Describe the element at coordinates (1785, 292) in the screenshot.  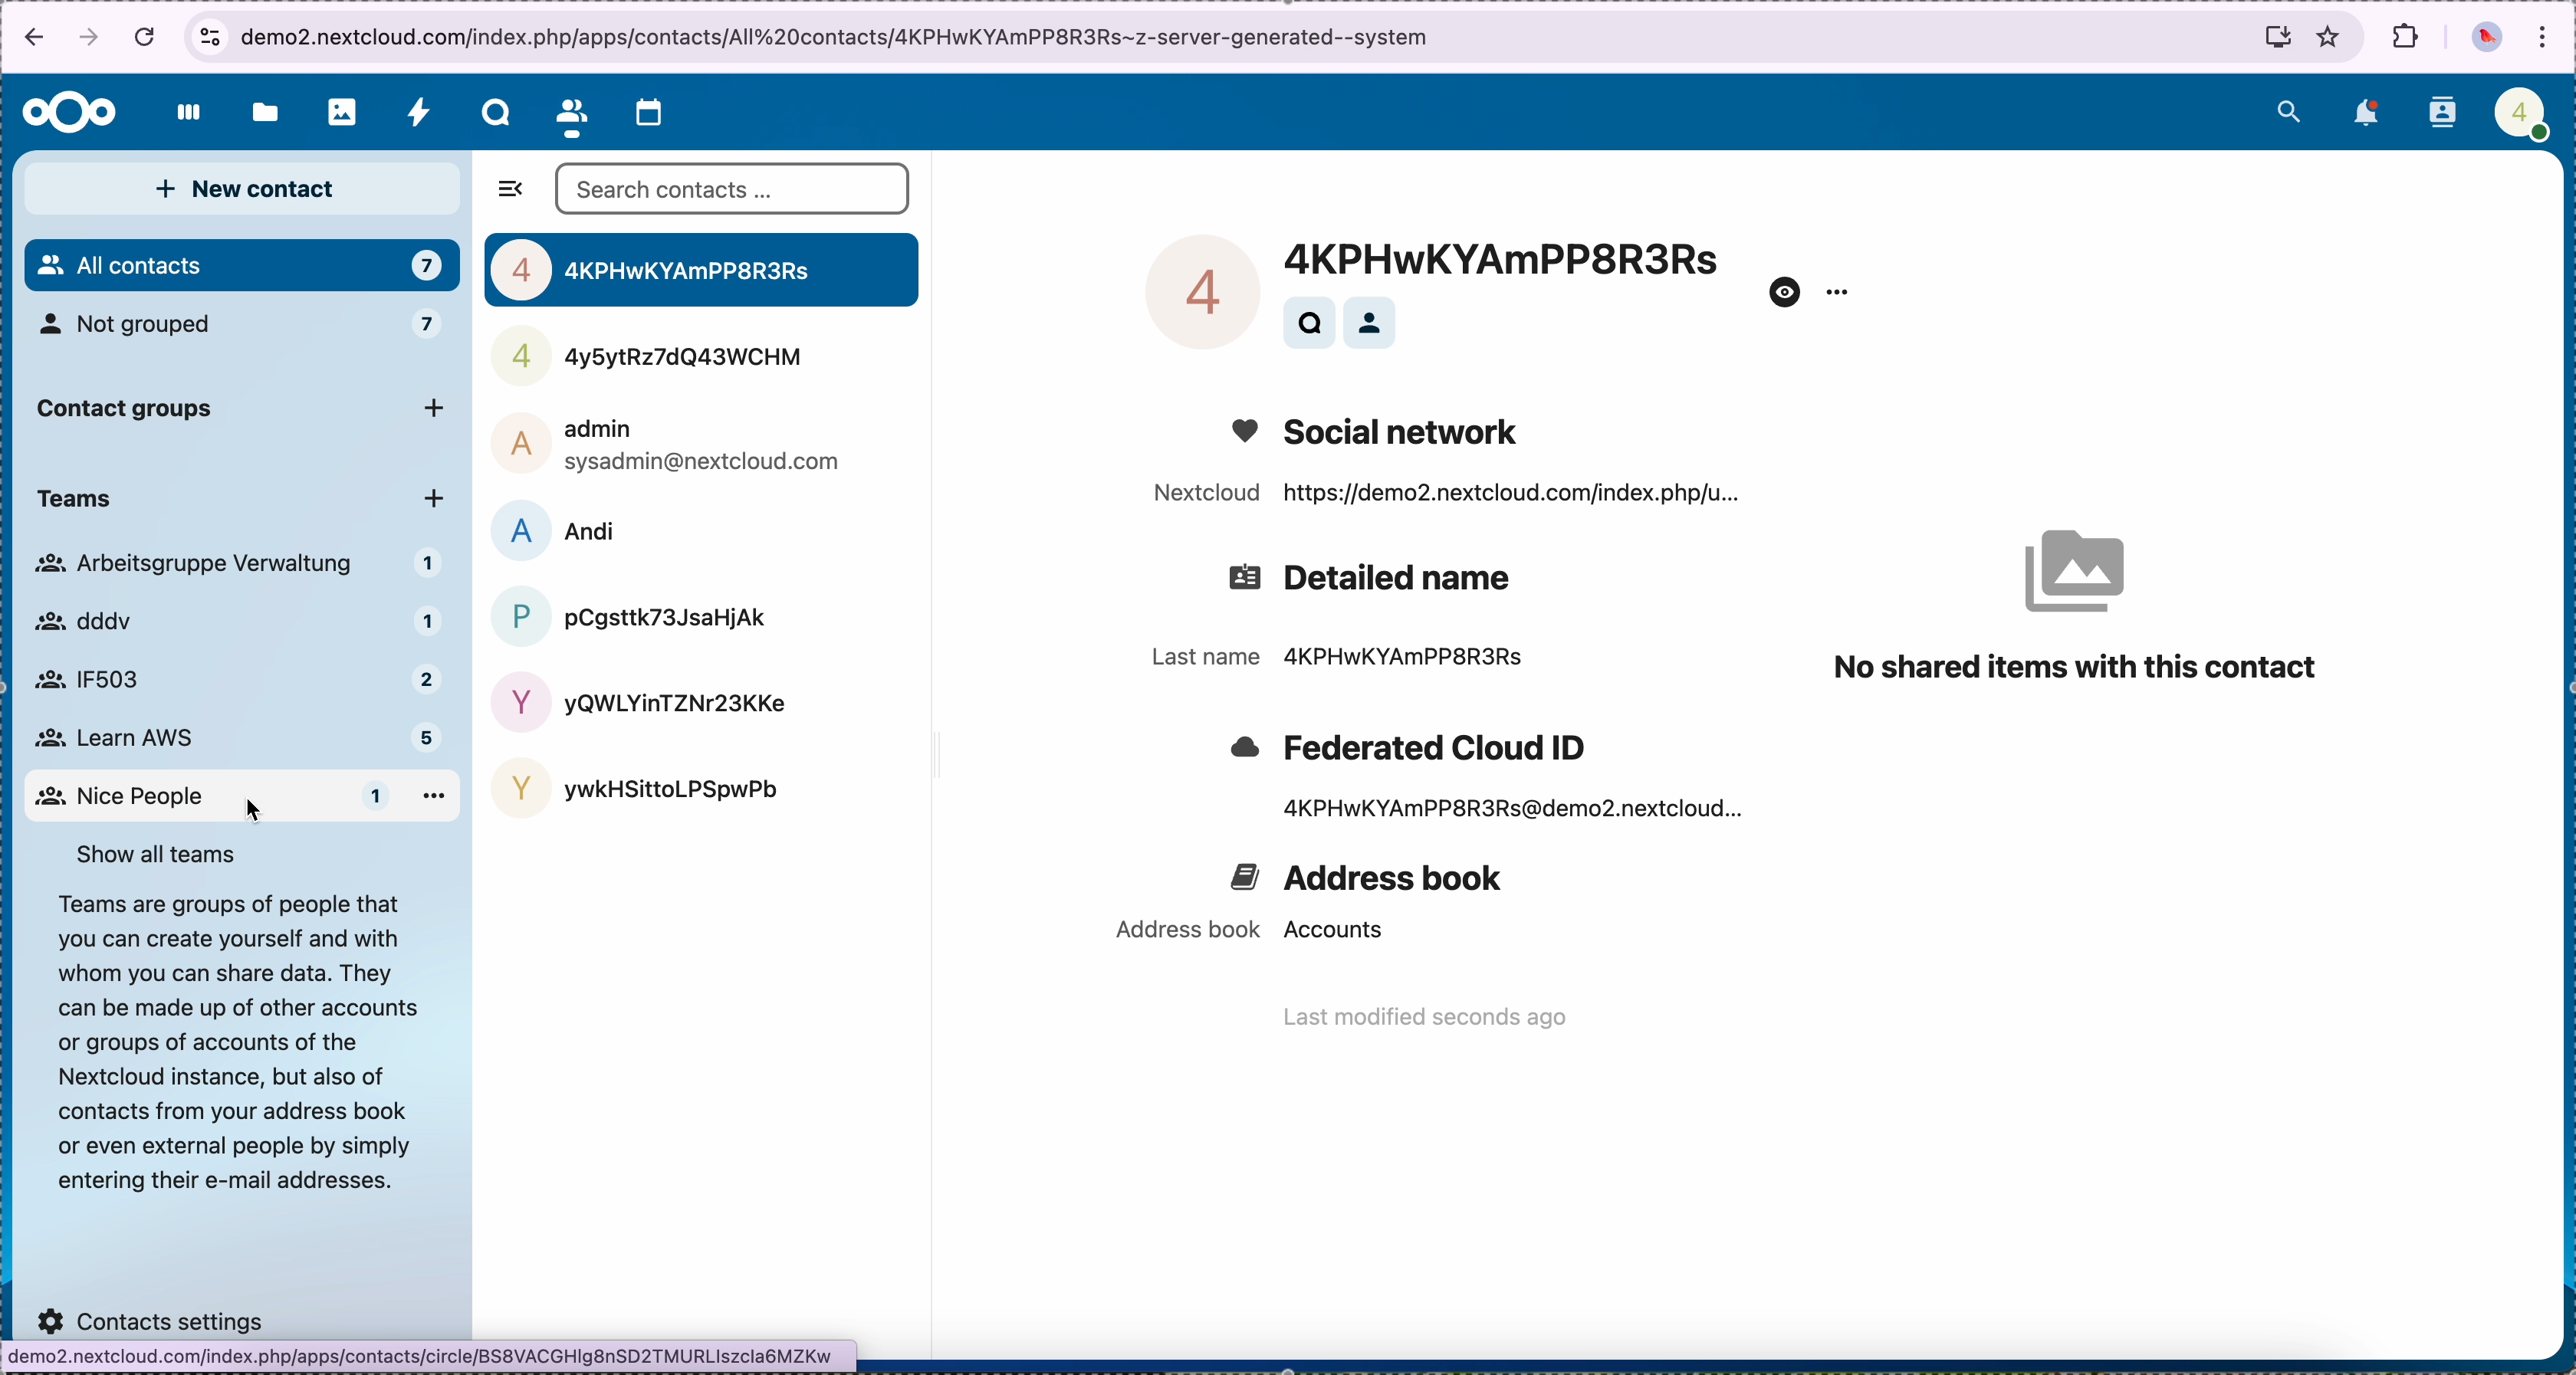
I see `visible` at that location.